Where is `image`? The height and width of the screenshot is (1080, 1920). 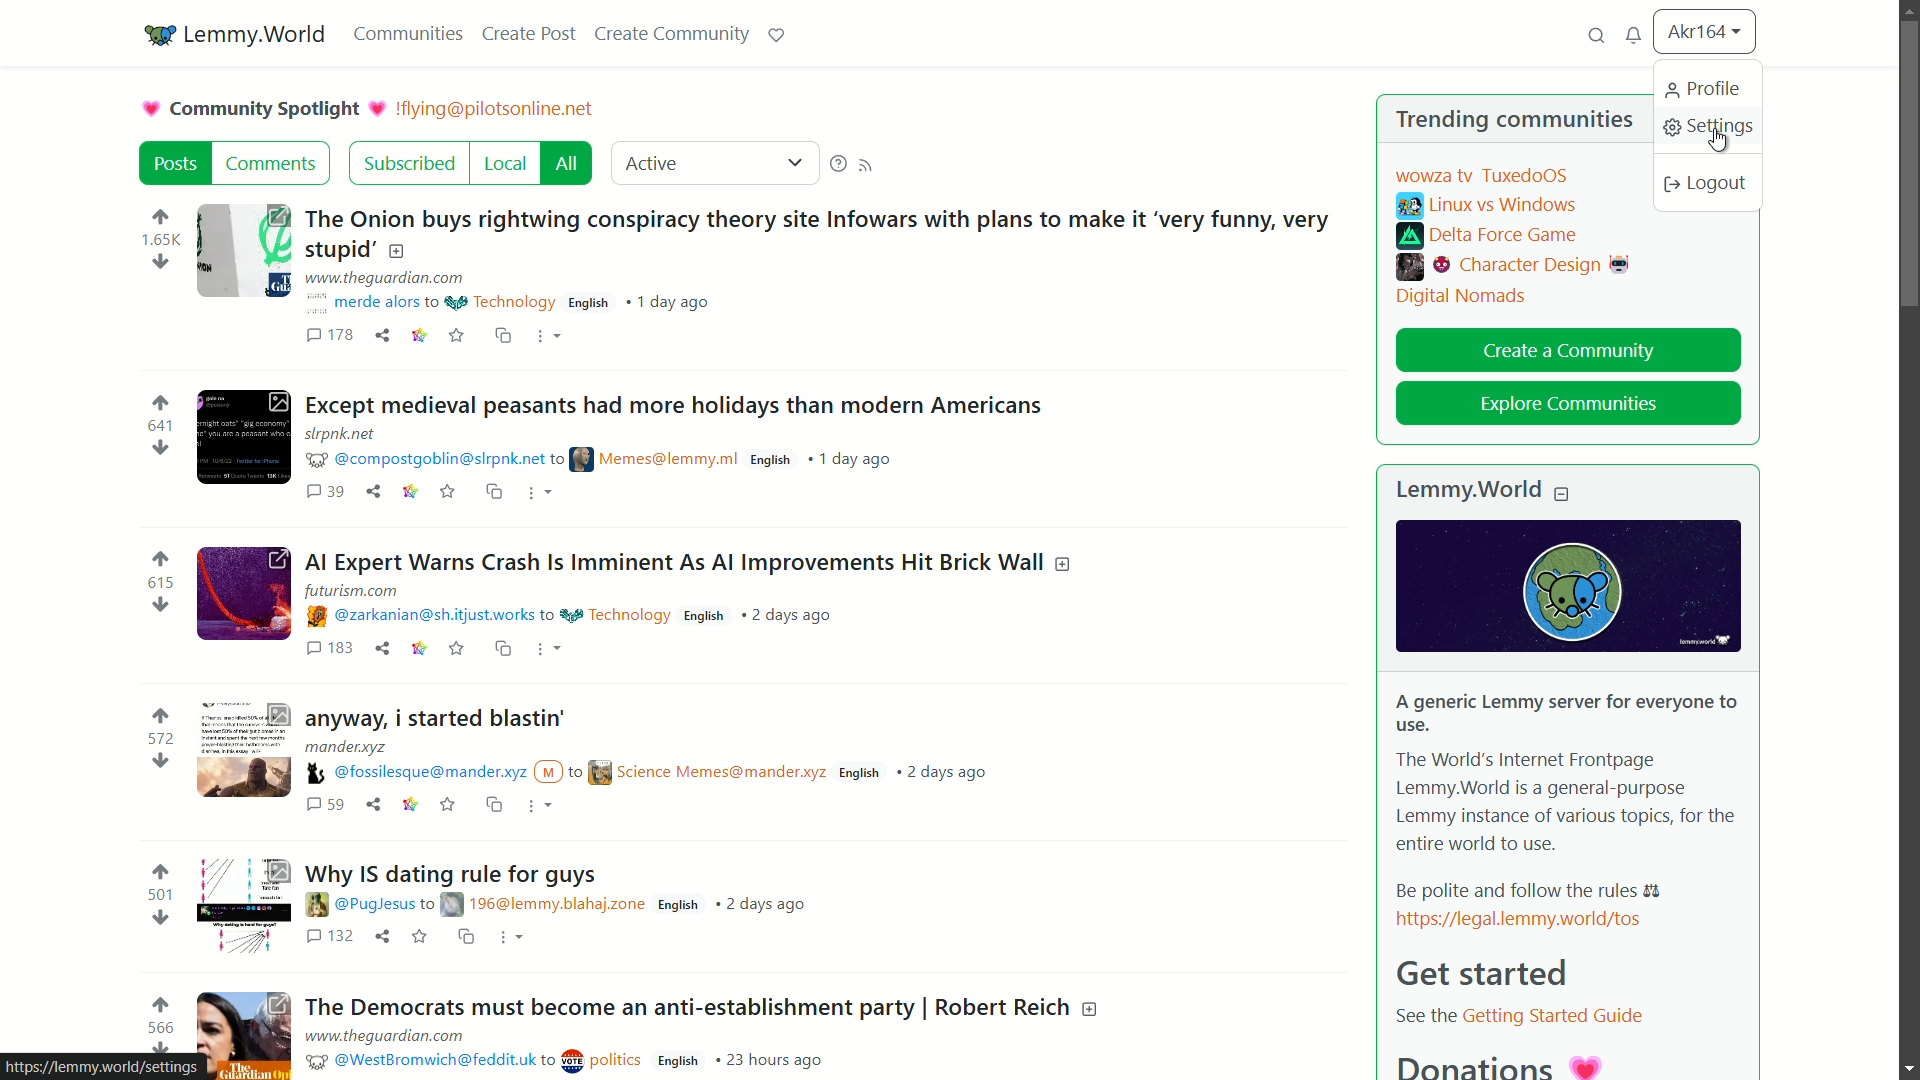
image is located at coordinates (243, 439).